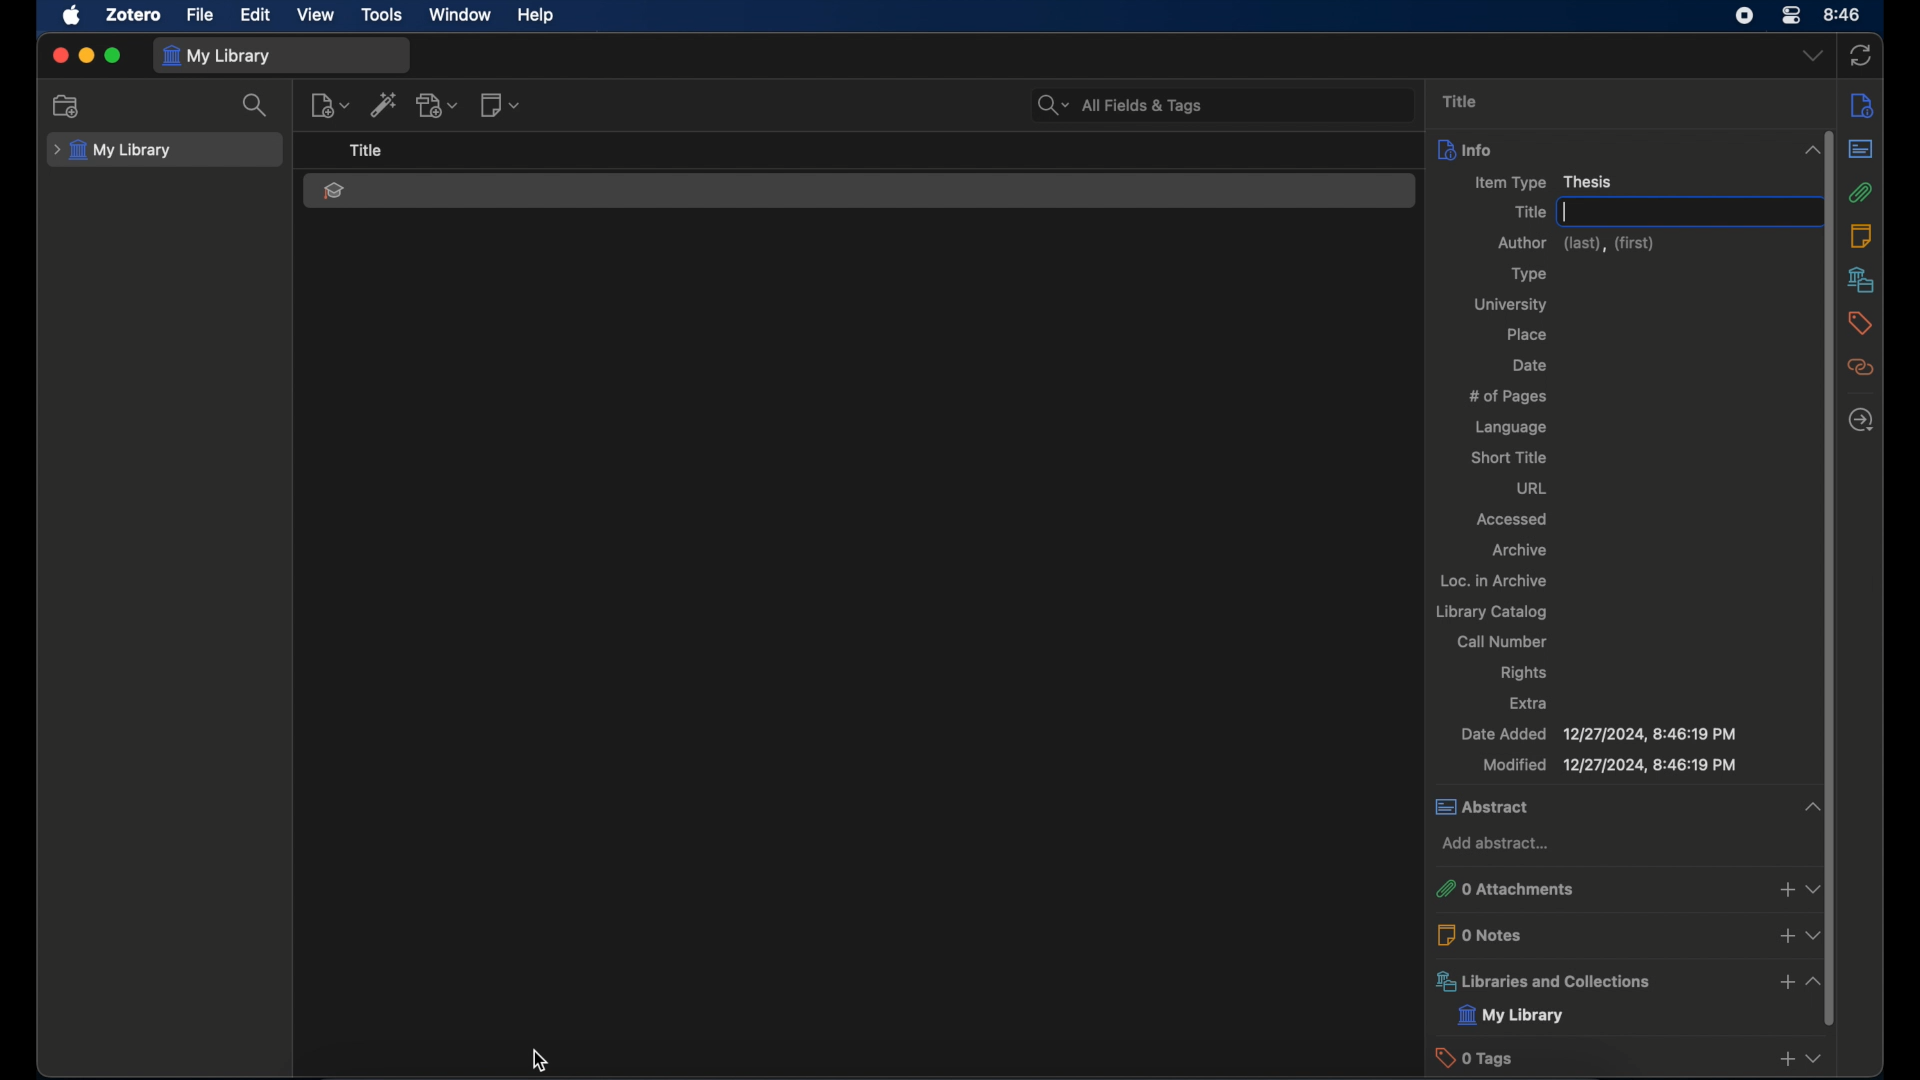 The width and height of the screenshot is (1920, 1080). I want to click on locate, so click(1860, 421).